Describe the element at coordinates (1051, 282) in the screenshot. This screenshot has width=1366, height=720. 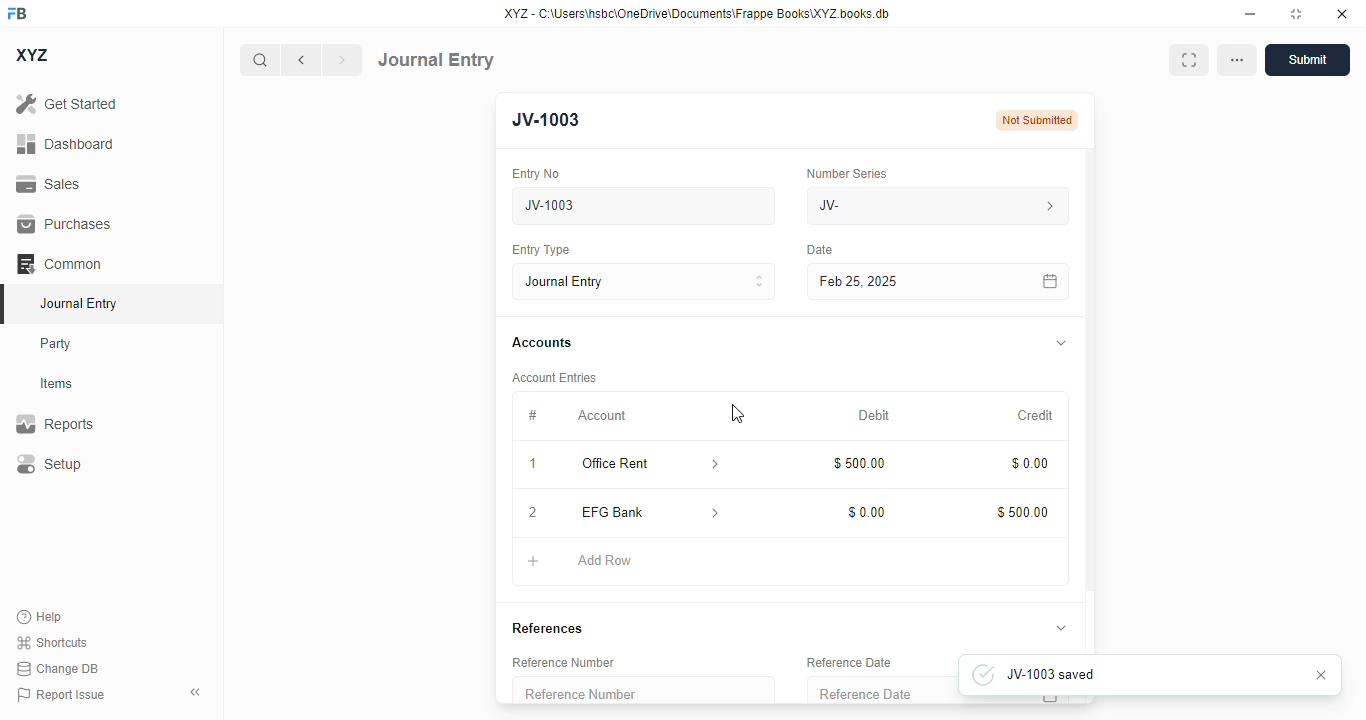
I see `calendar icon` at that location.